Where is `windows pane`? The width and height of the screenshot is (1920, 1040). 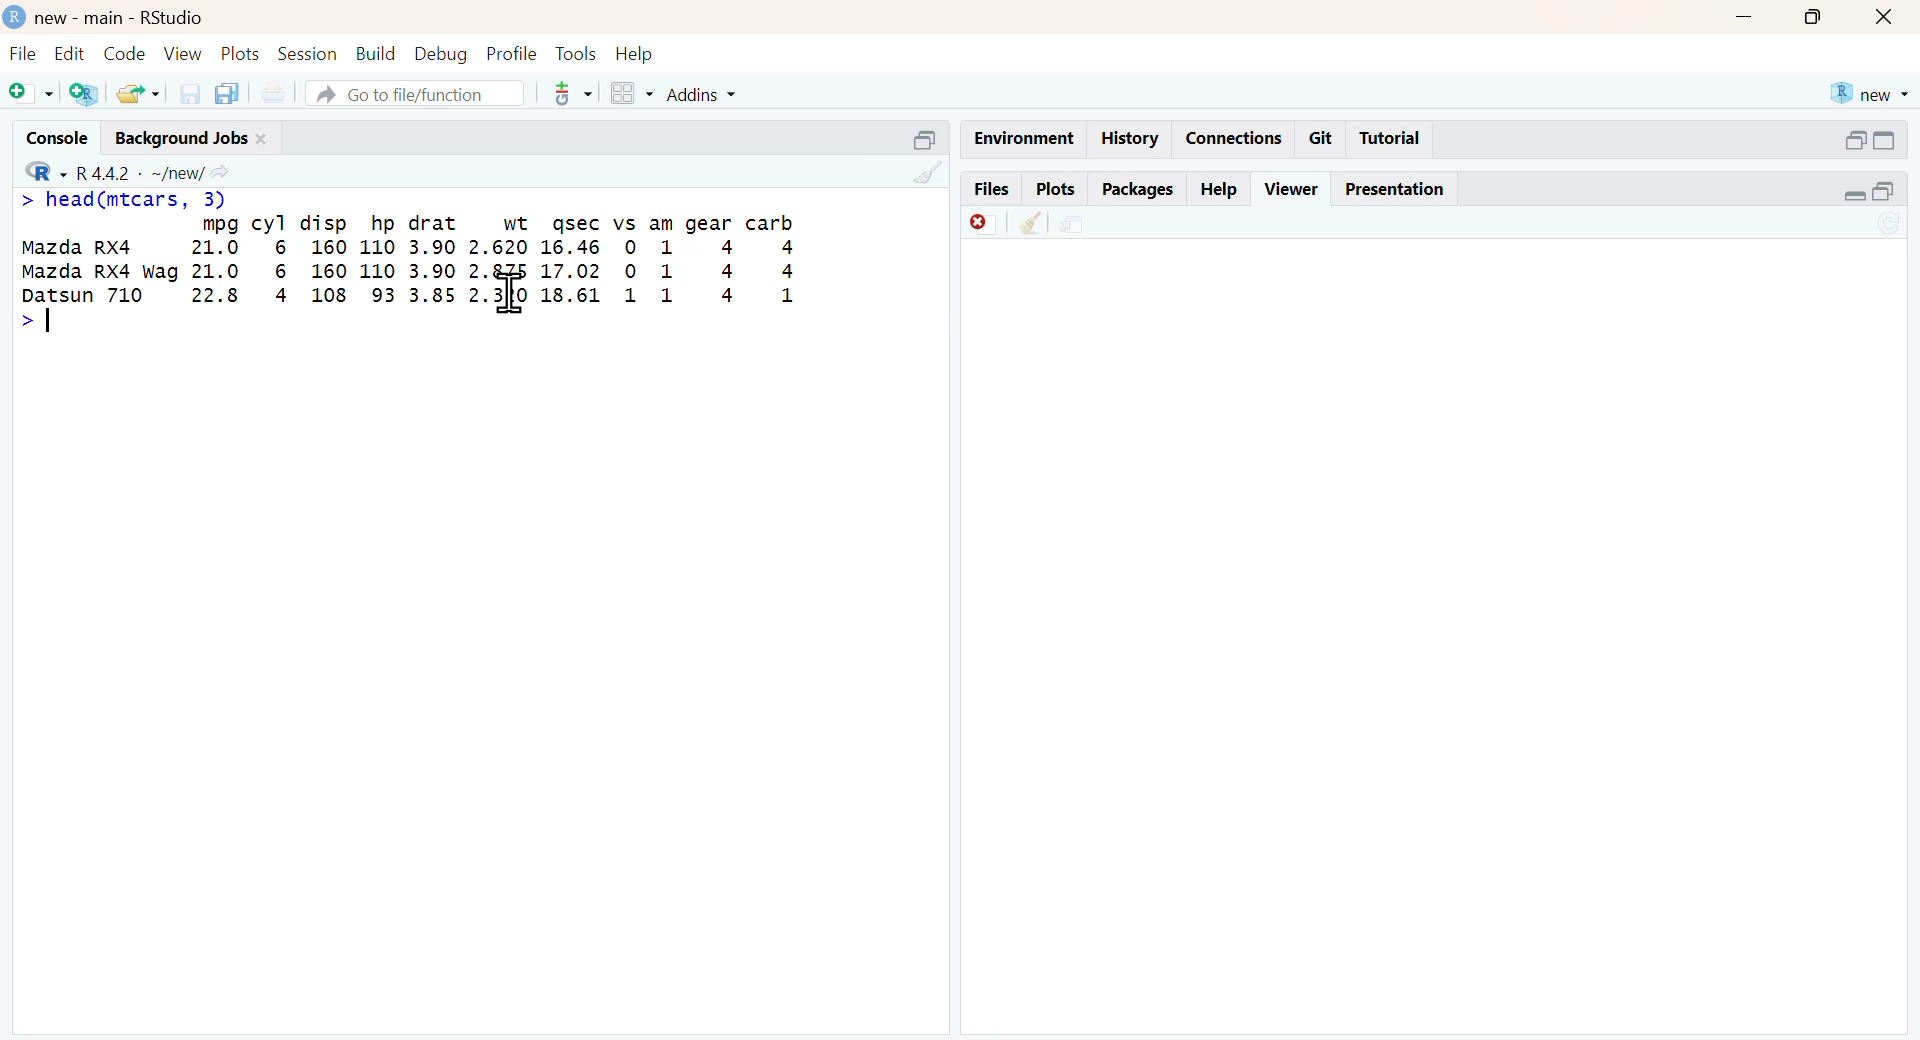 windows pane is located at coordinates (623, 94).